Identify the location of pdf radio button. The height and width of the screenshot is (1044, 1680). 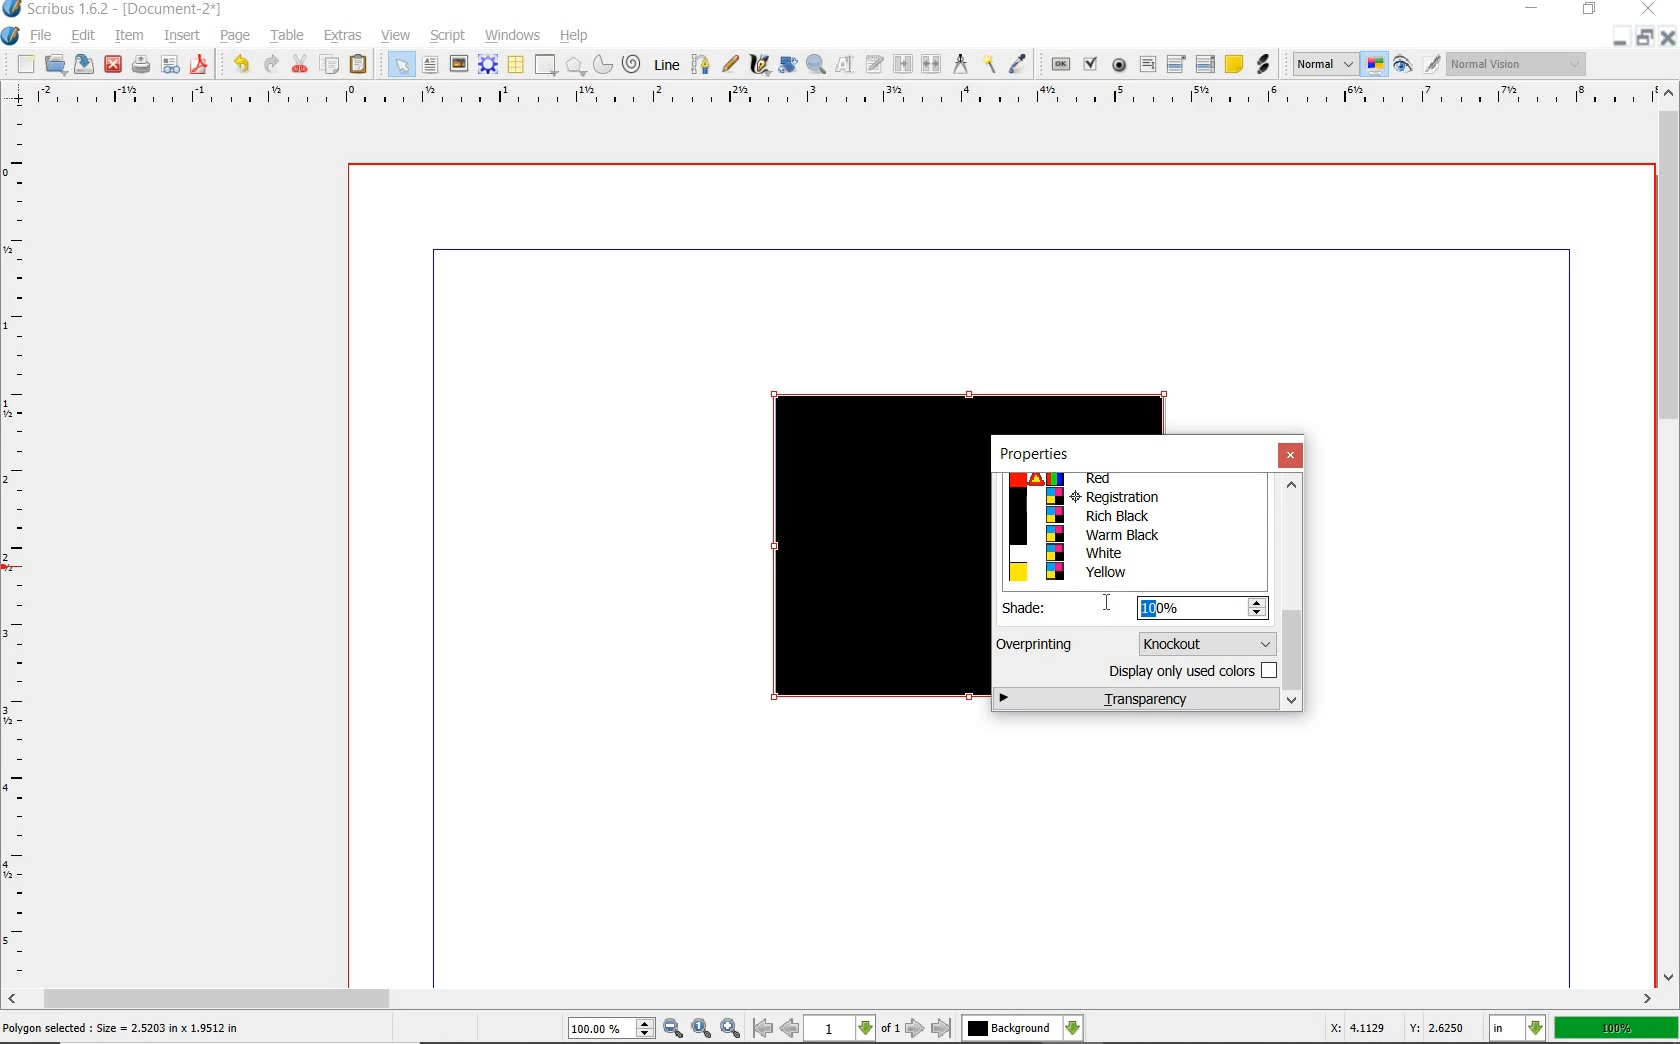
(1115, 65).